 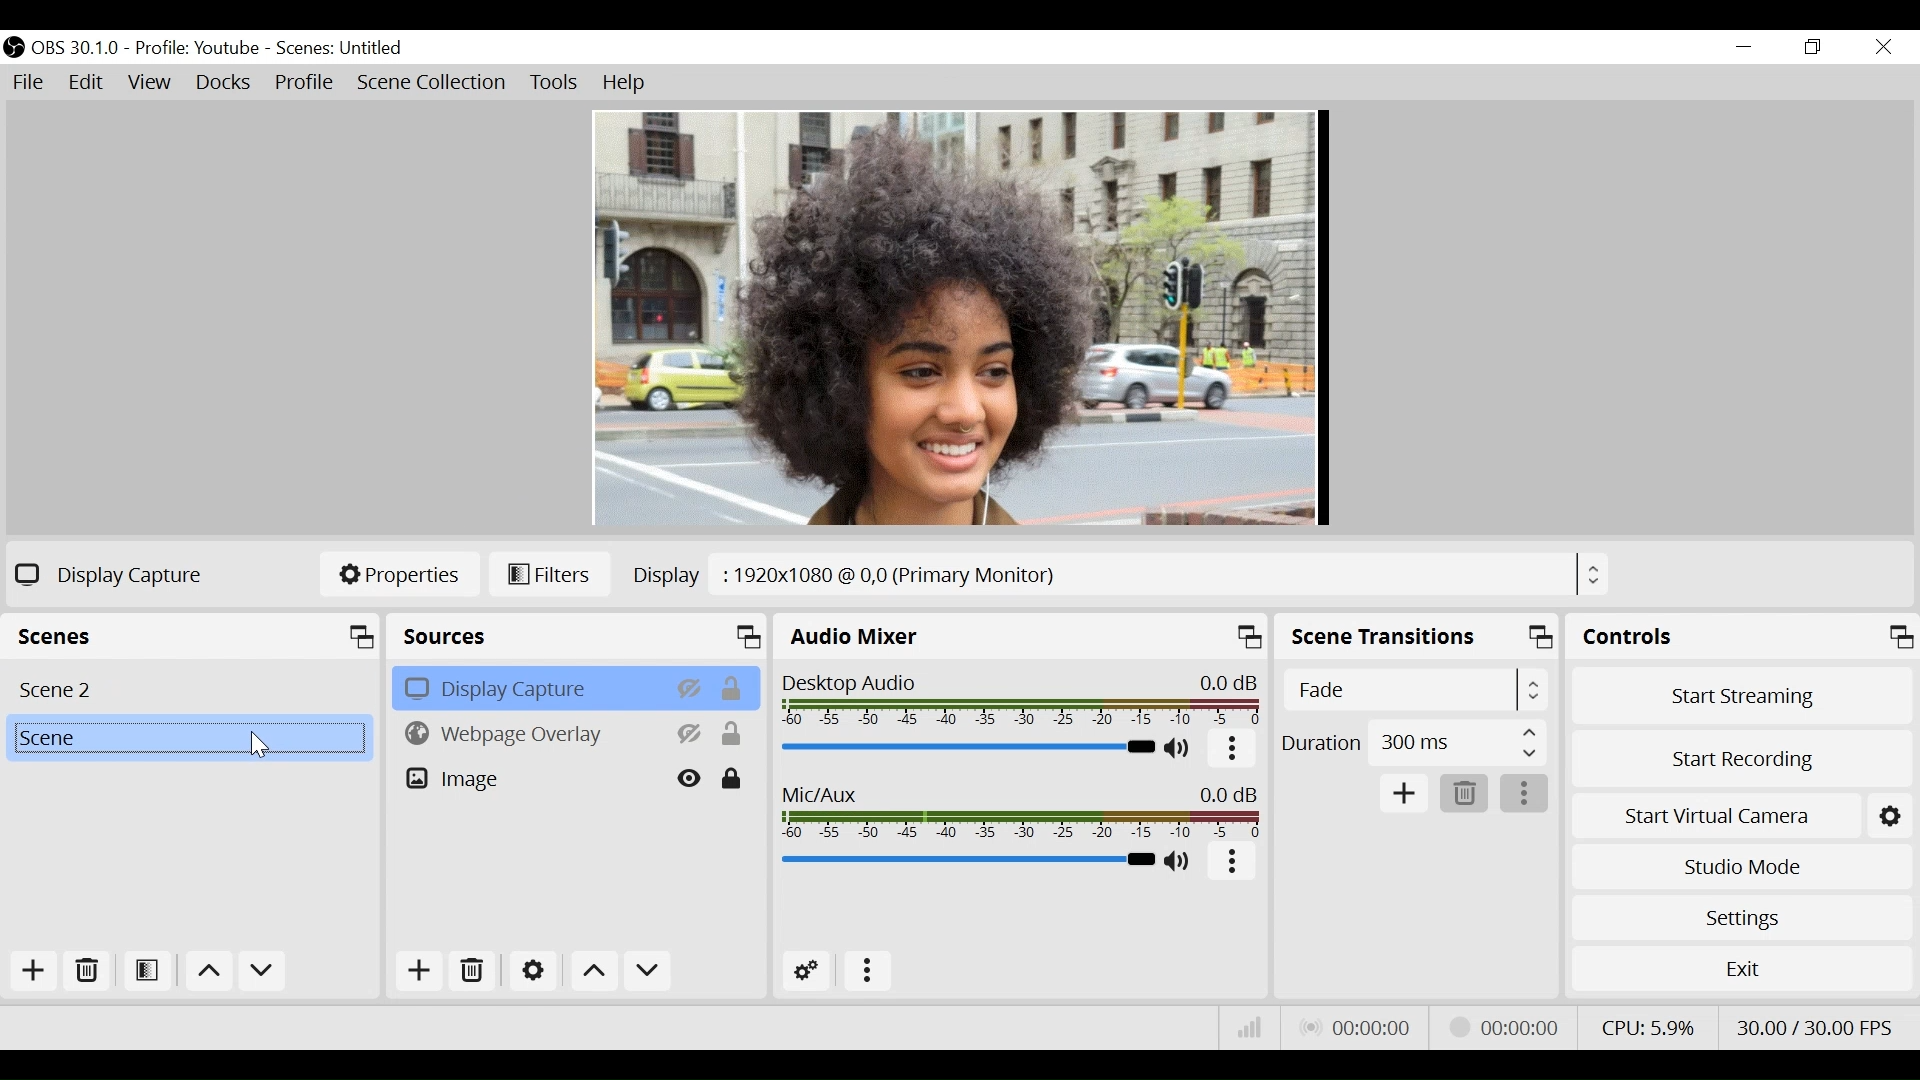 What do you see at coordinates (1233, 861) in the screenshot?
I see `more options` at bounding box center [1233, 861].